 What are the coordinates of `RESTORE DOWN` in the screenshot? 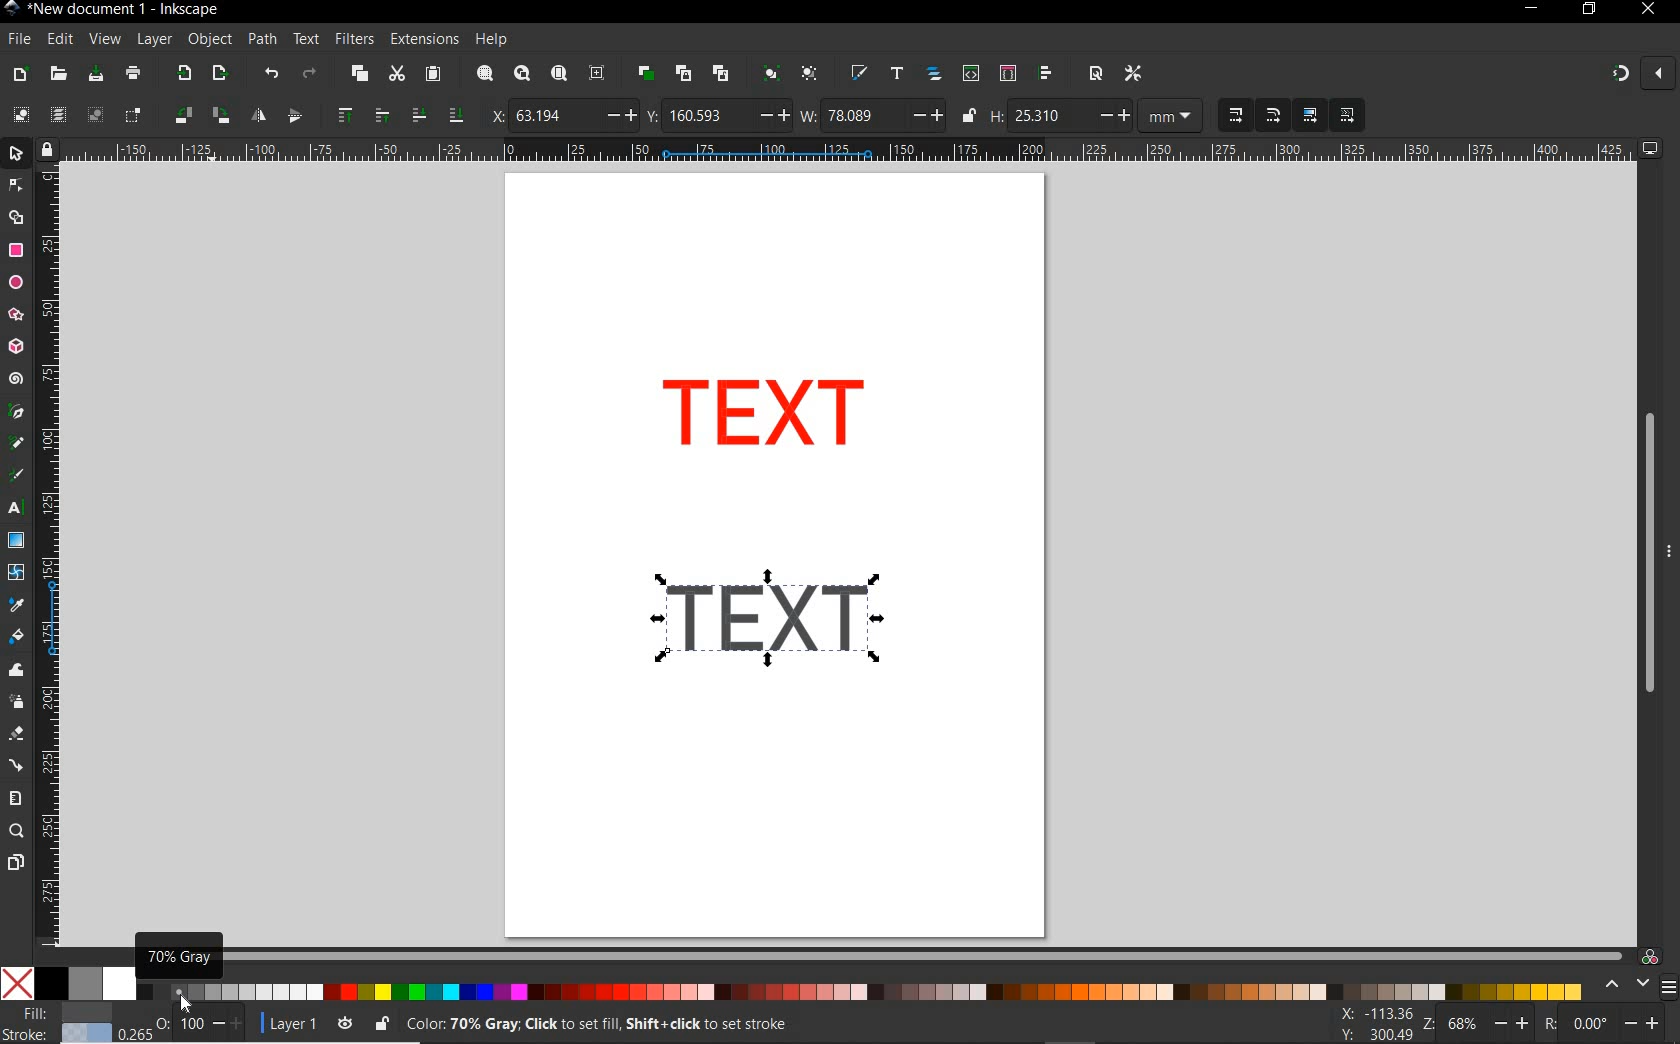 It's located at (1588, 10).